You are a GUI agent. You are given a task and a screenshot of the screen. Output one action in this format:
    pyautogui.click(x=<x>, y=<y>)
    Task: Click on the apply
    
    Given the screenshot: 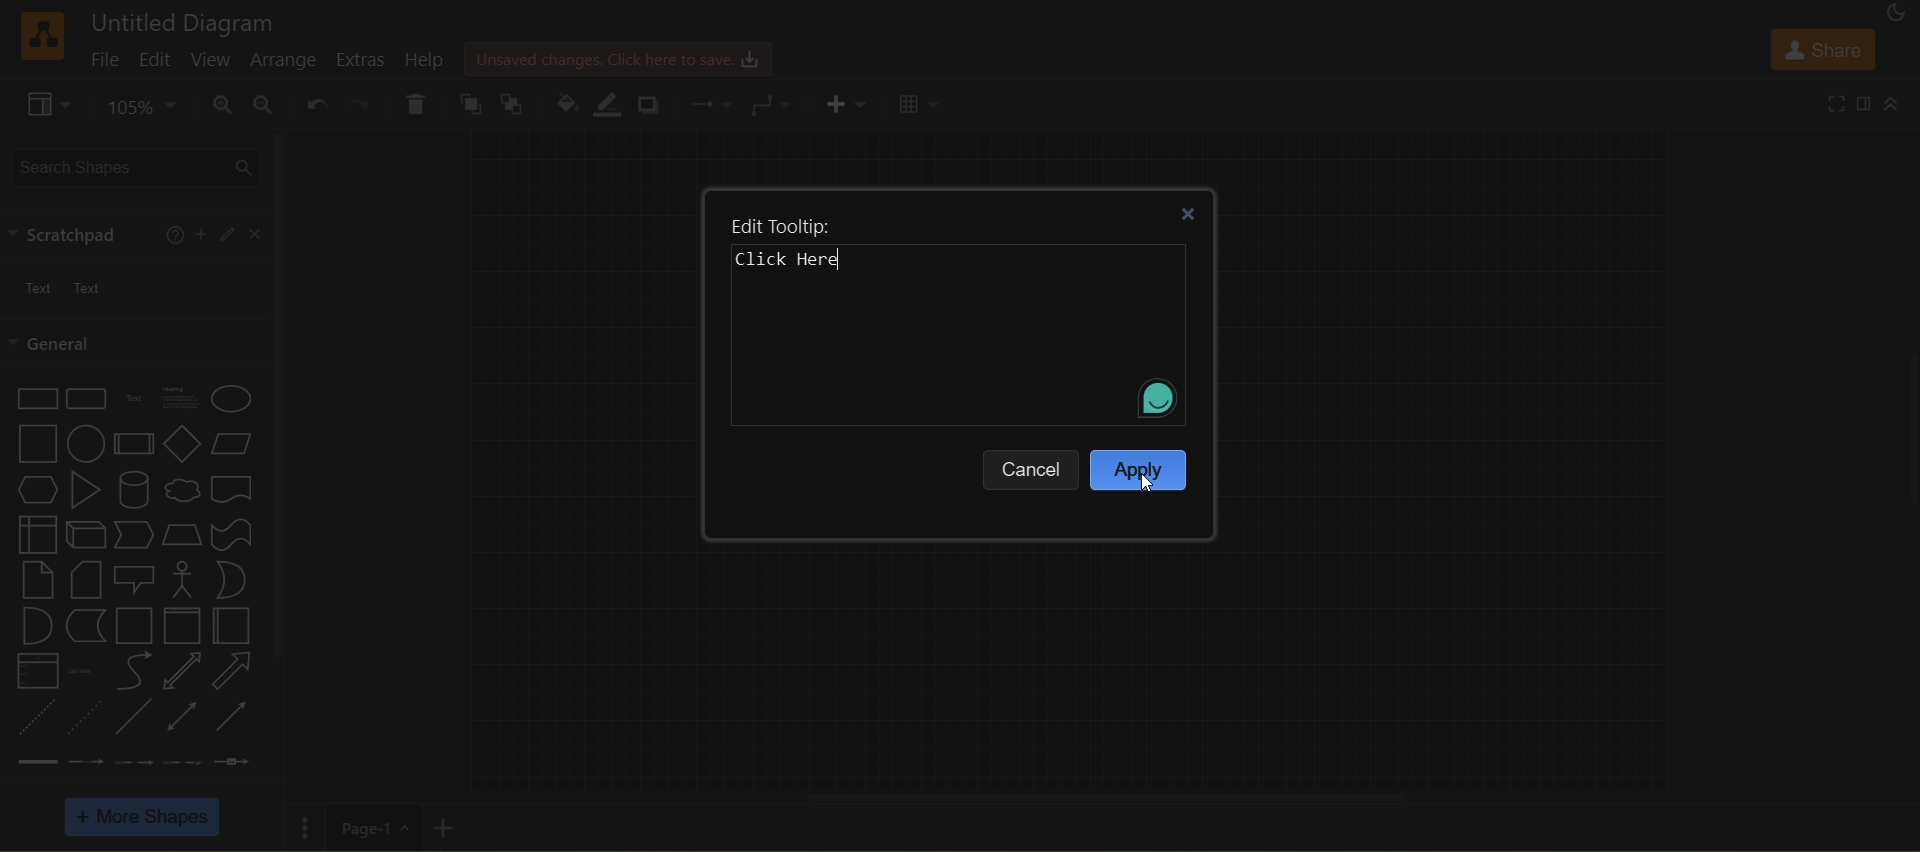 What is the action you would take?
    pyautogui.click(x=1137, y=468)
    